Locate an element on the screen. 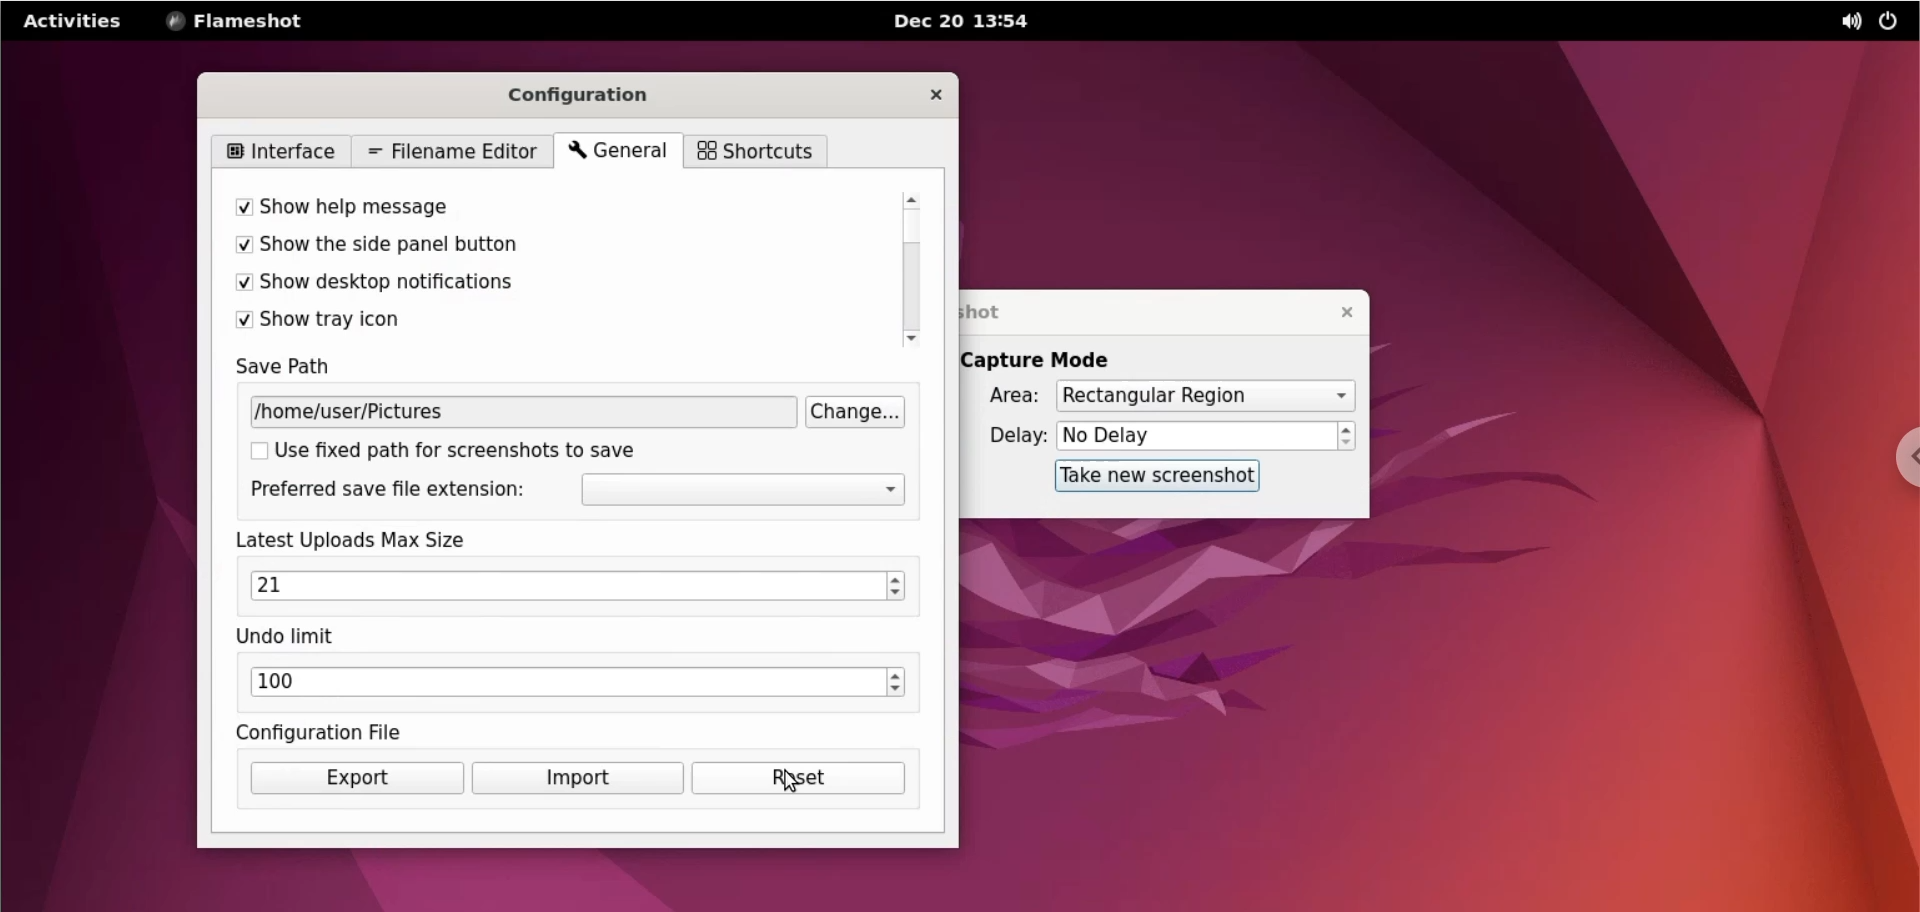 The height and width of the screenshot is (912, 1920). interface is located at coordinates (279, 150).